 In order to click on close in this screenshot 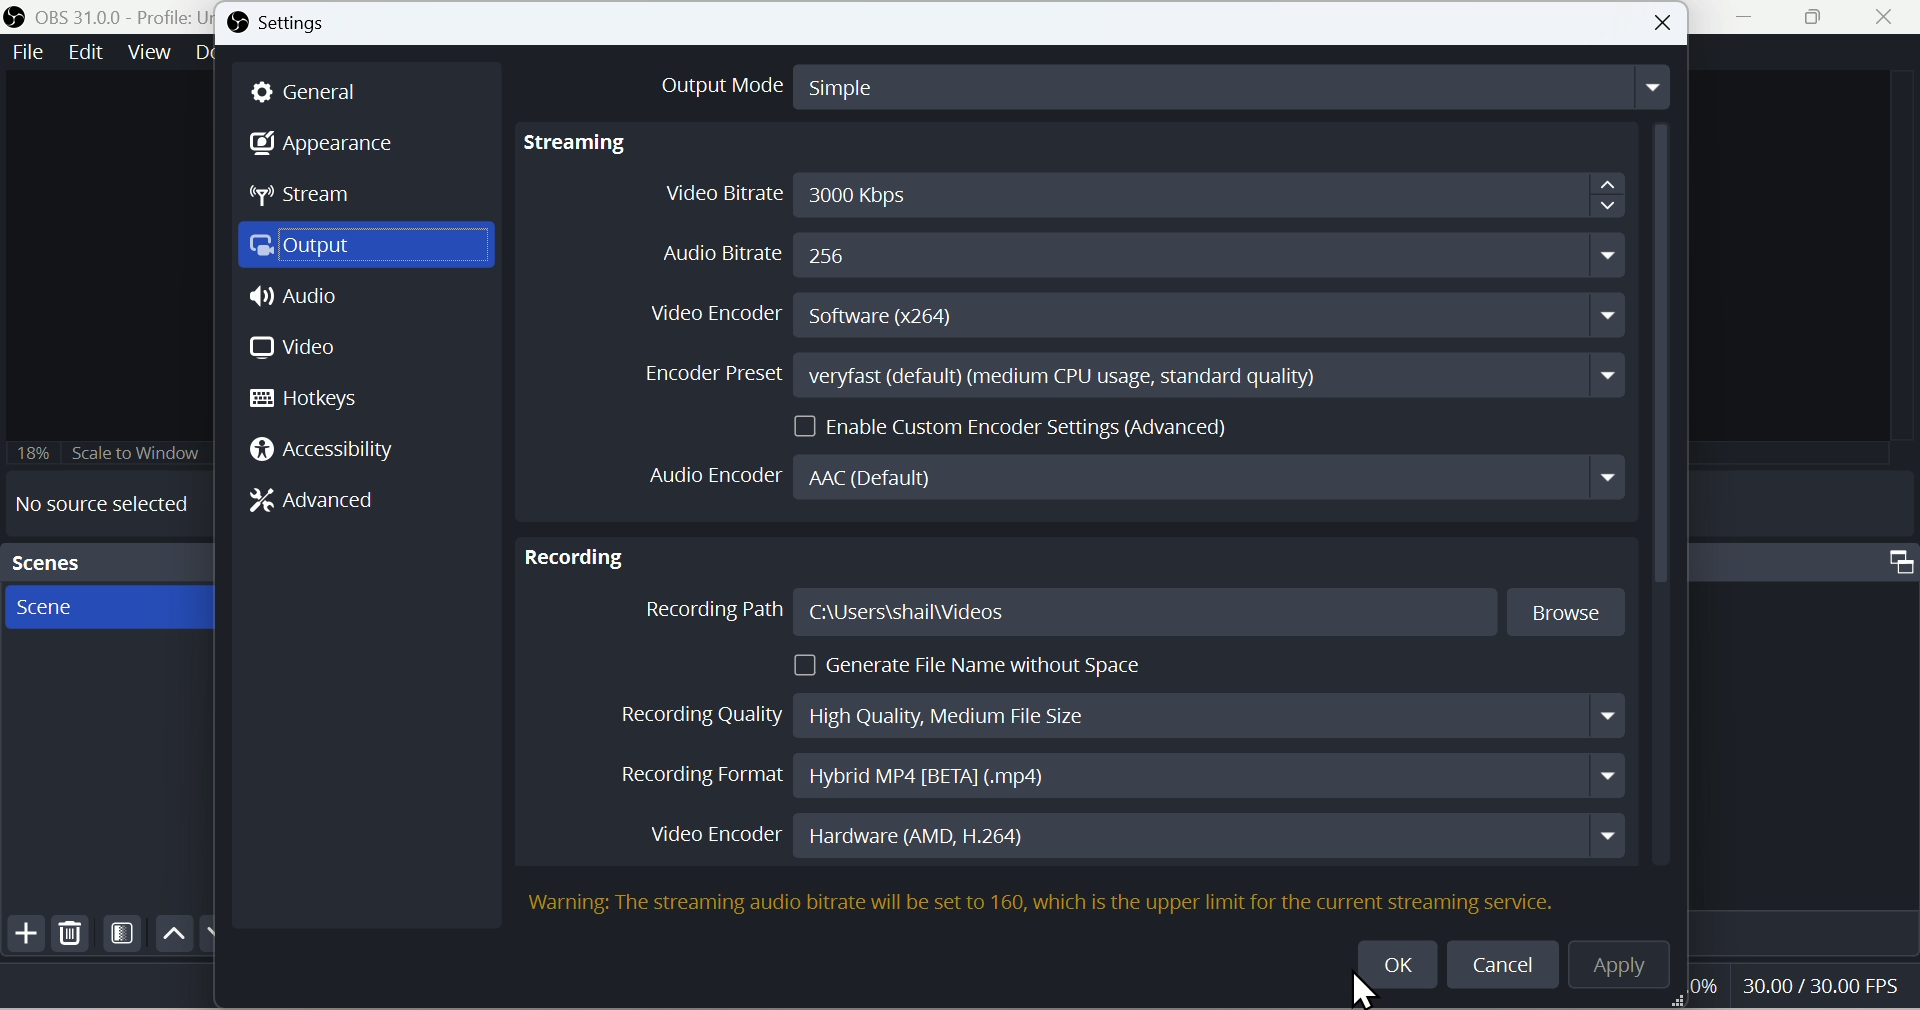, I will do `click(1889, 19)`.